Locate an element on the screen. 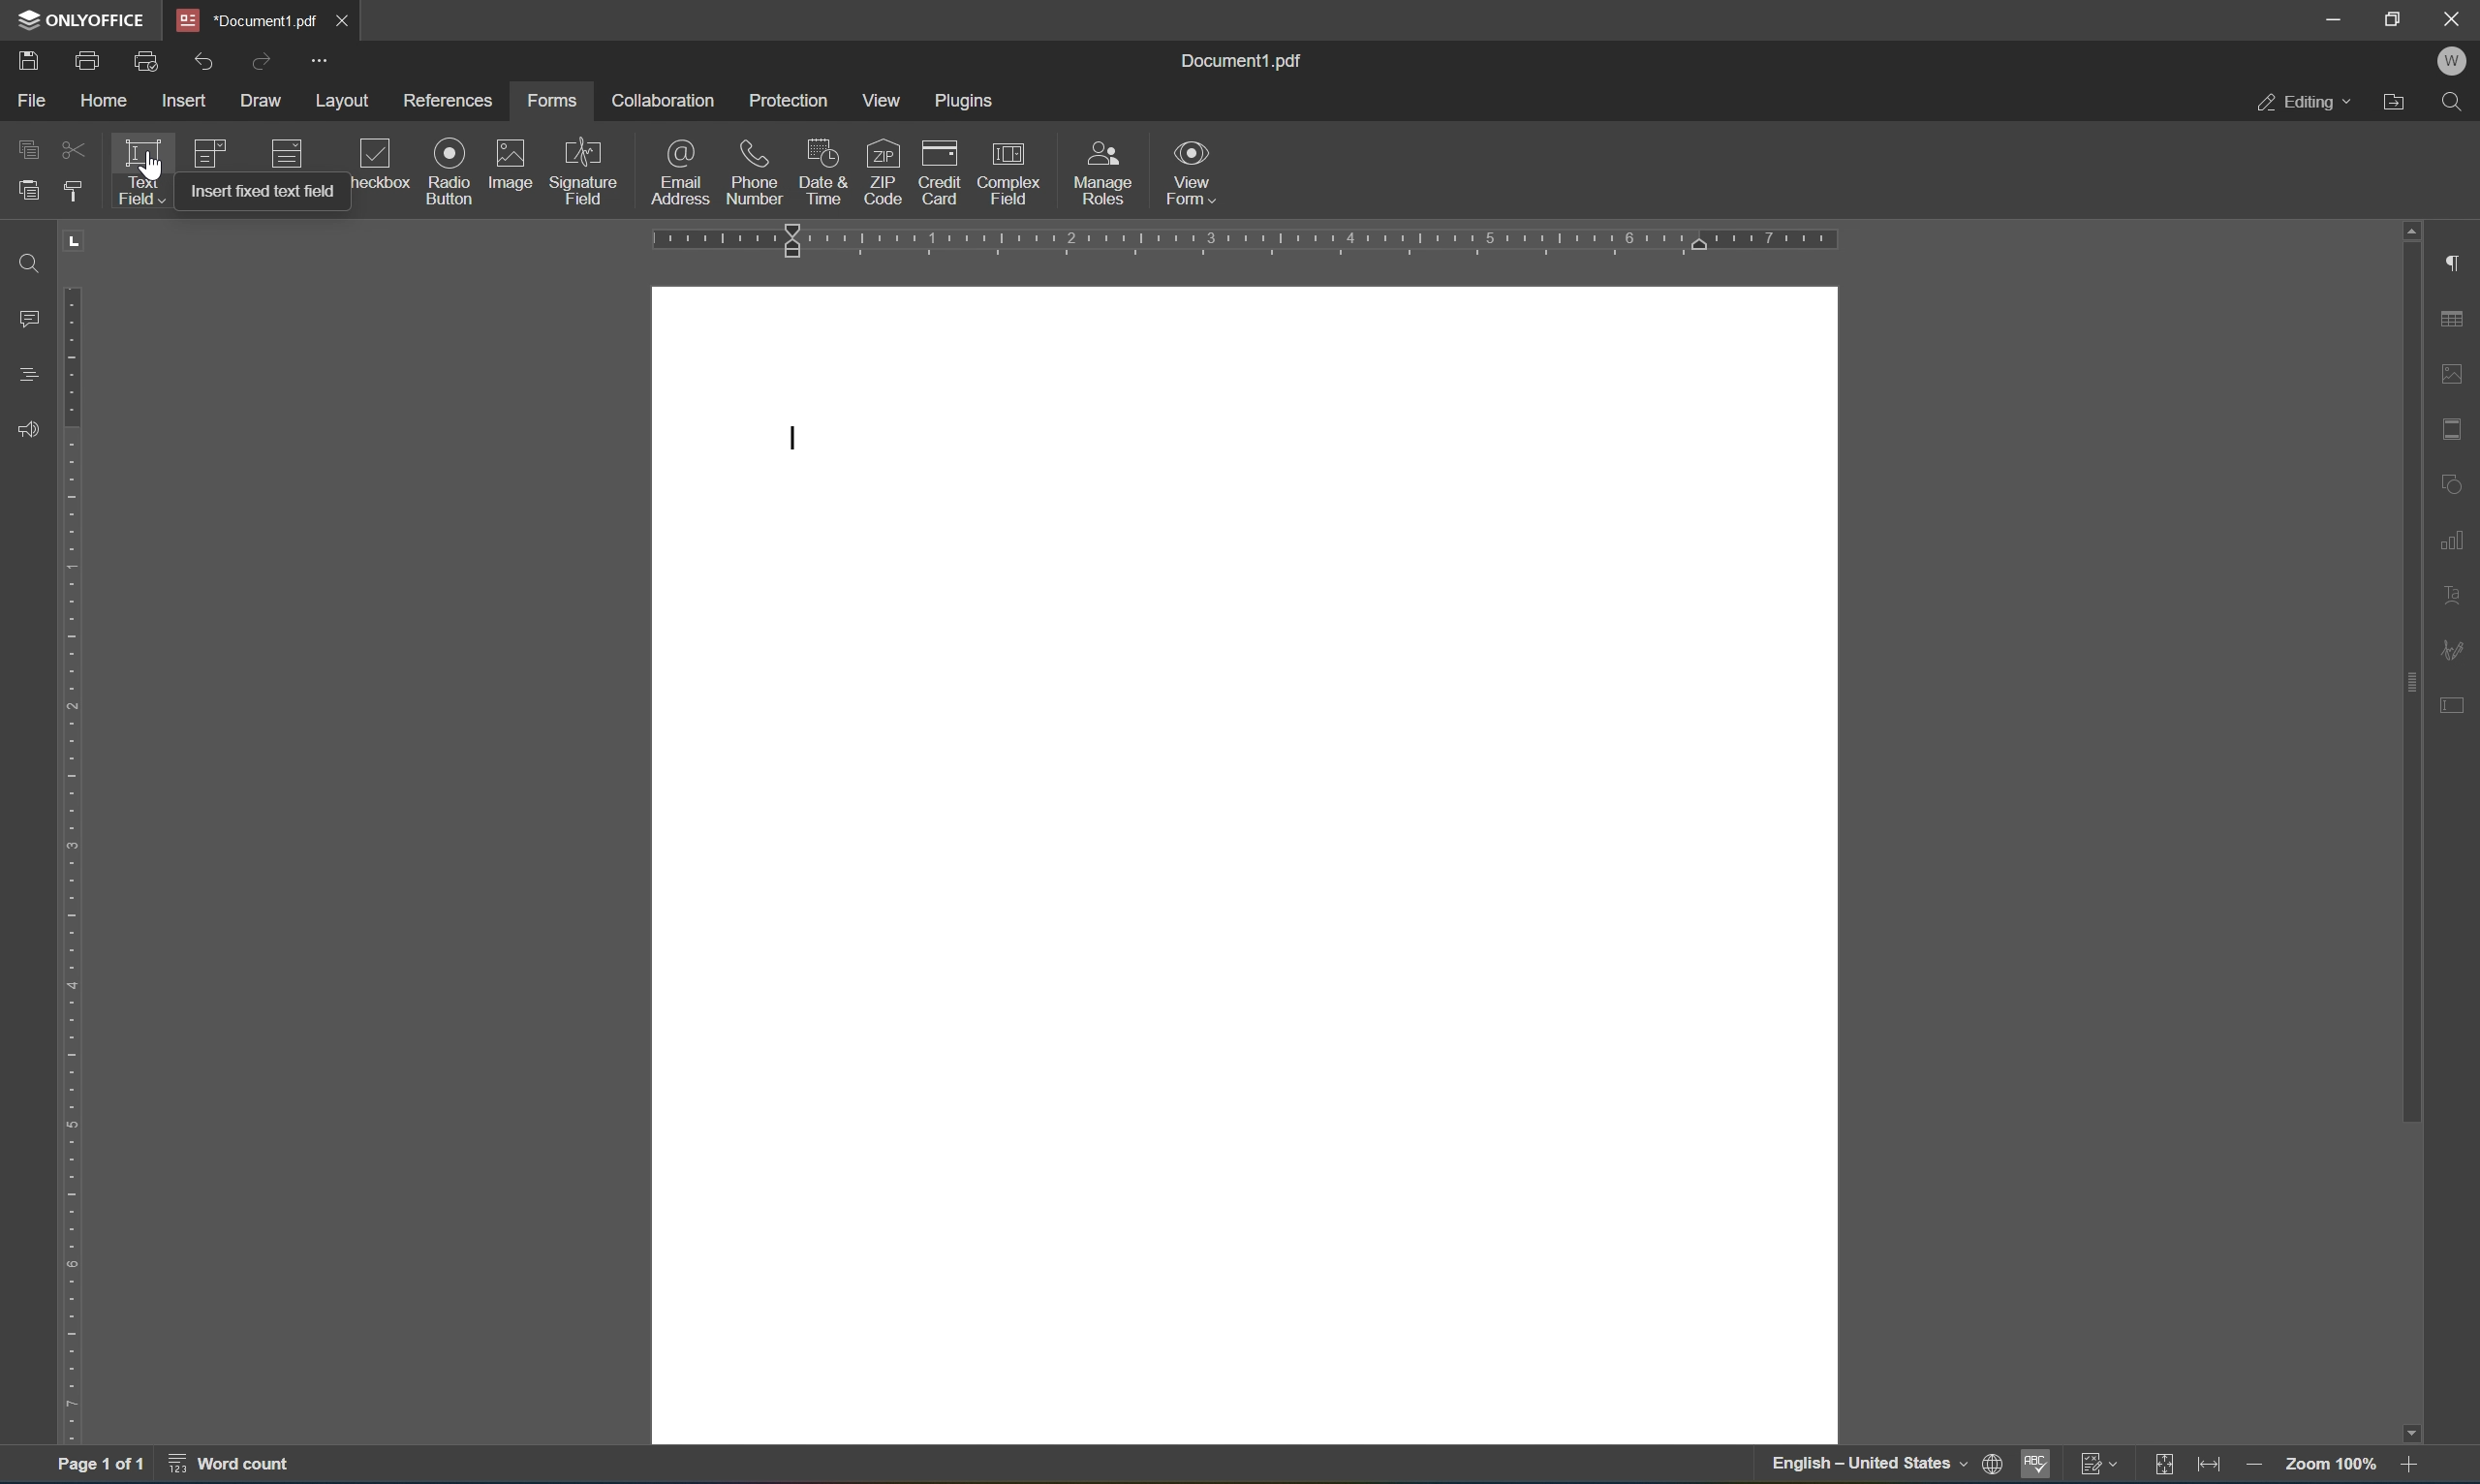 This screenshot has width=2480, height=1484. fit to page is located at coordinates (2164, 1465).